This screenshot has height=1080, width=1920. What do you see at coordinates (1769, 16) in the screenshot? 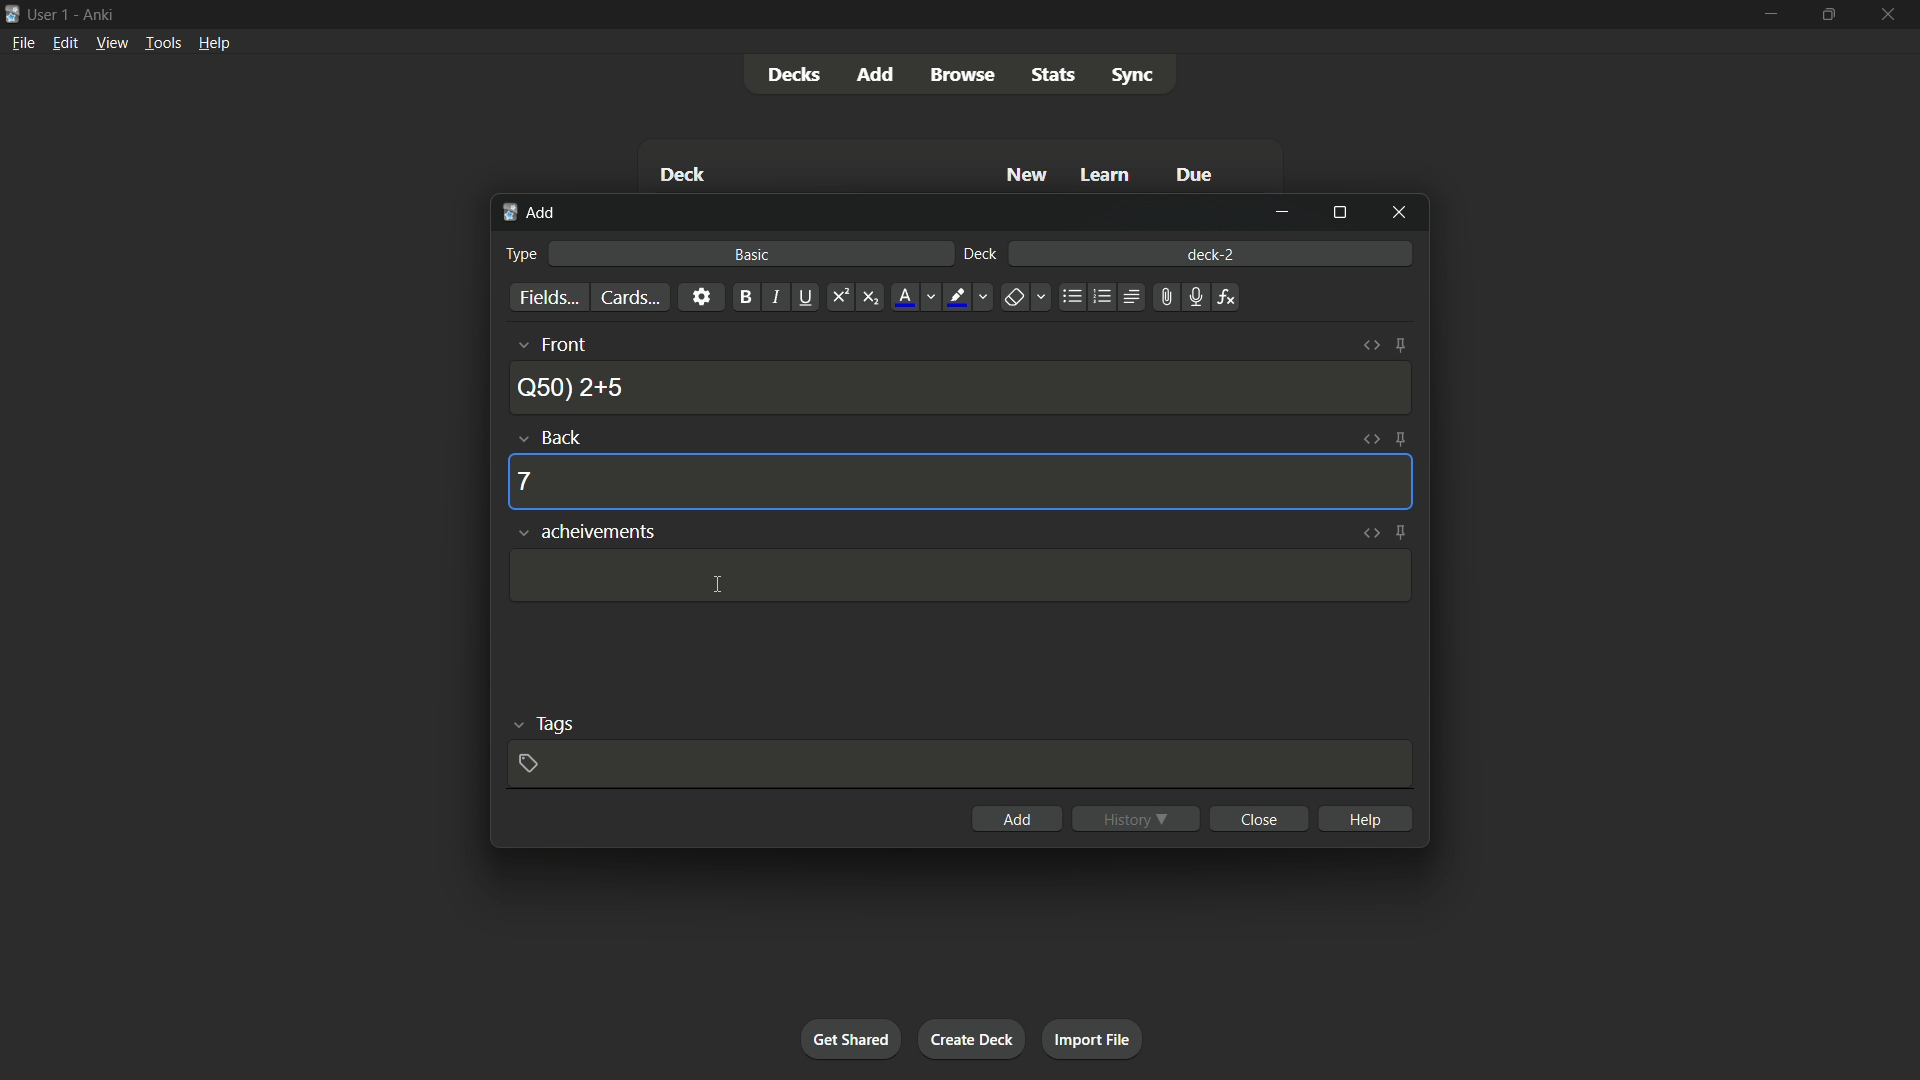
I see `minimize` at bounding box center [1769, 16].